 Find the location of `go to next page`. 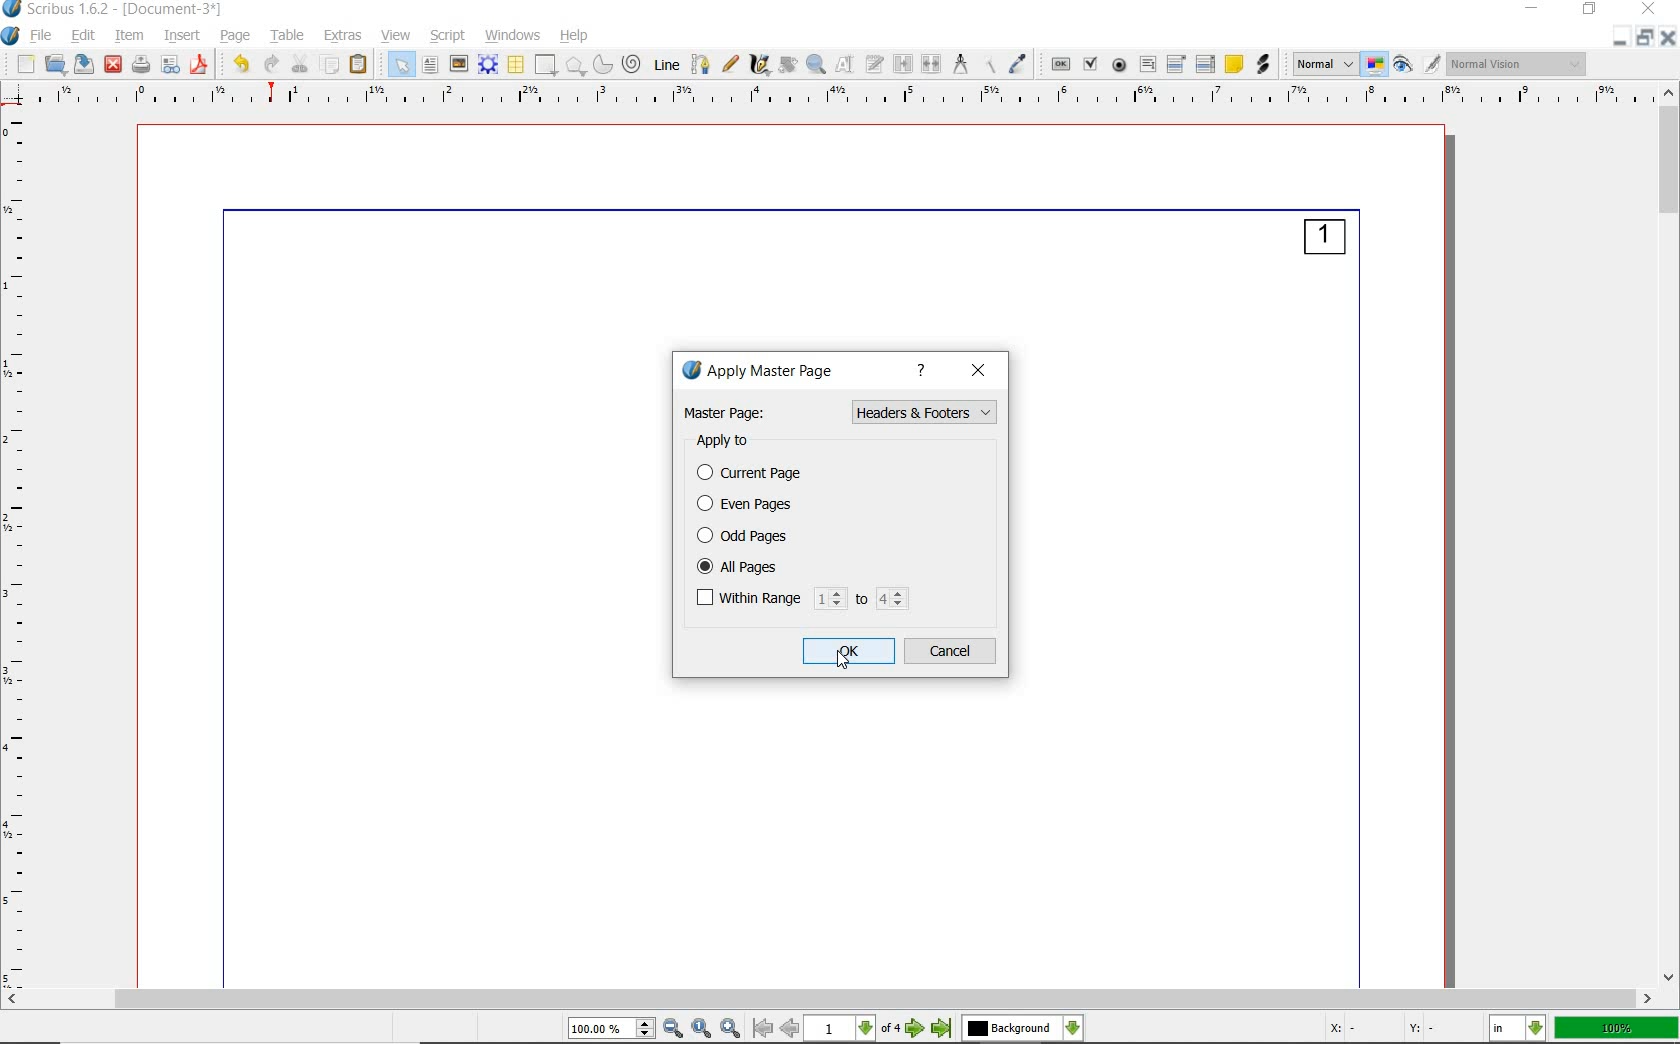

go to next page is located at coordinates (916, 1029).